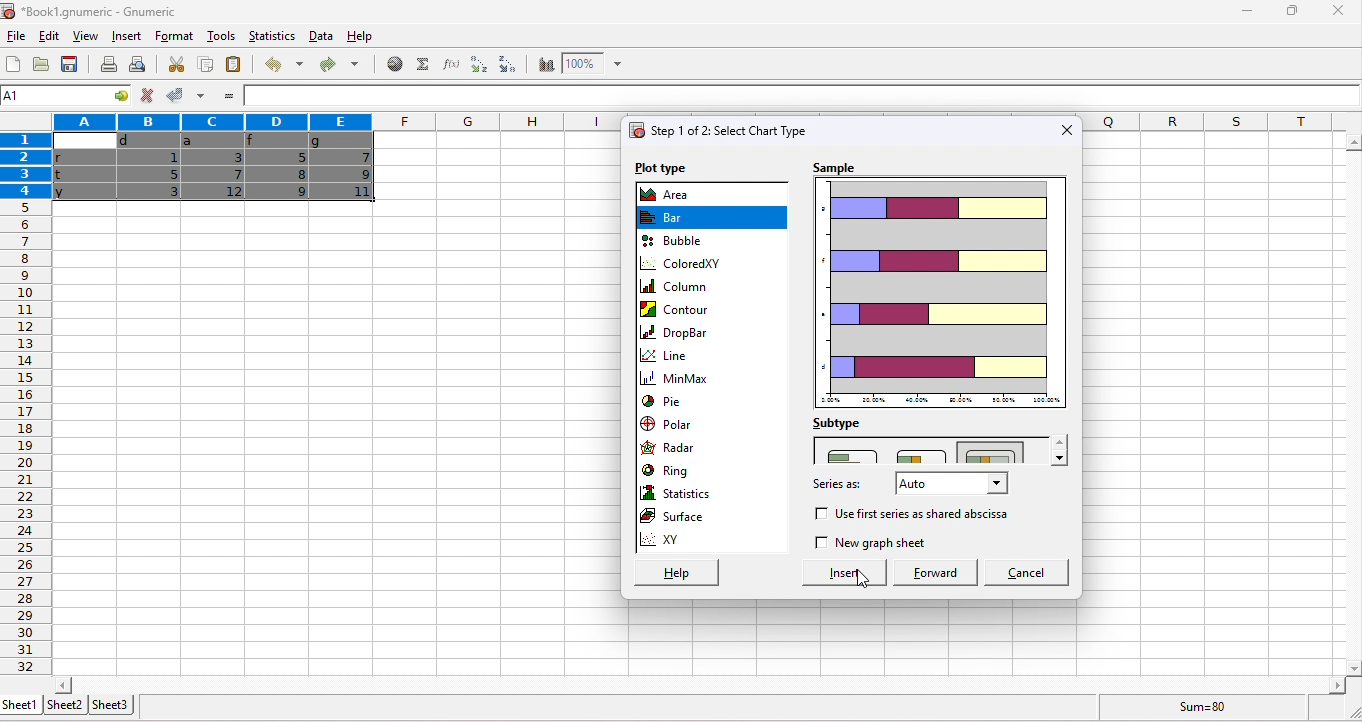  What do you see at coordinates (677, 358) in the screenshot?
I see `line` at bounding box center [677, 358].